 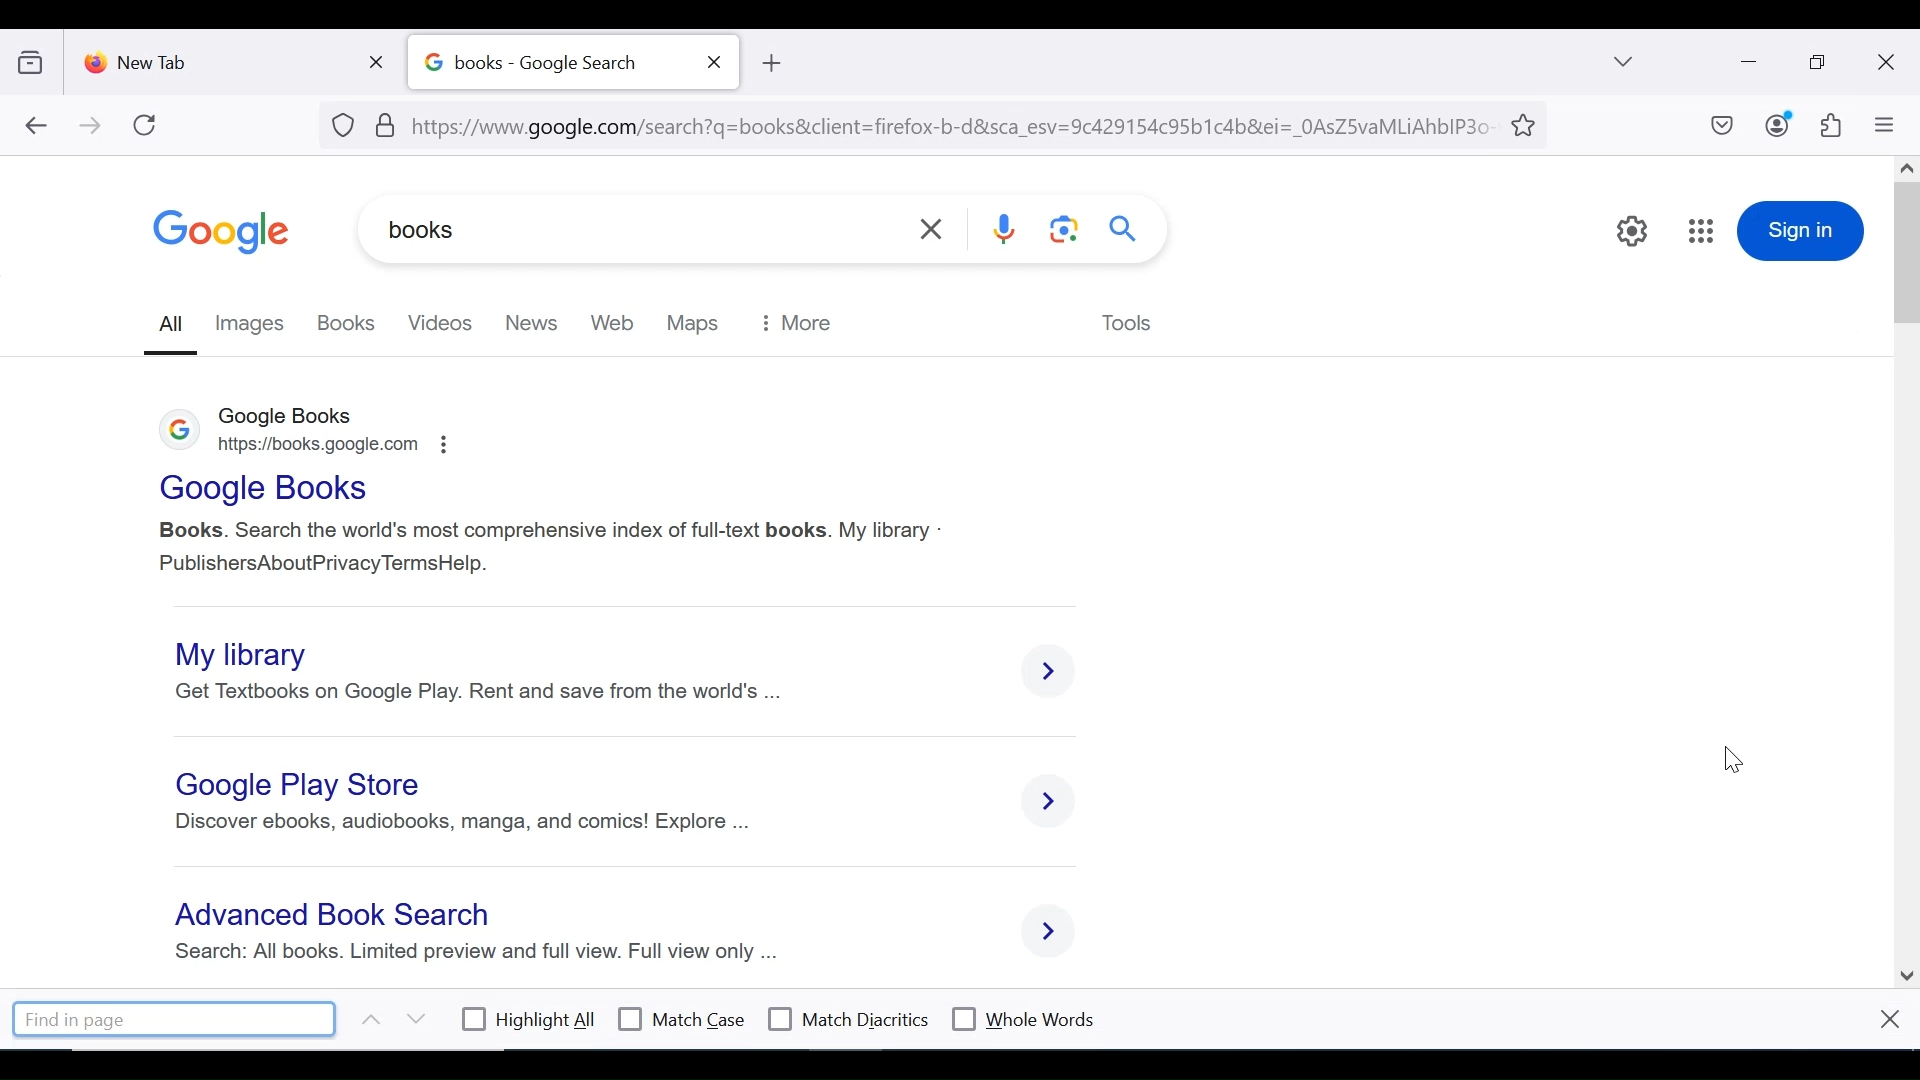 I want to click on close, so click(x=1888, y=1018).